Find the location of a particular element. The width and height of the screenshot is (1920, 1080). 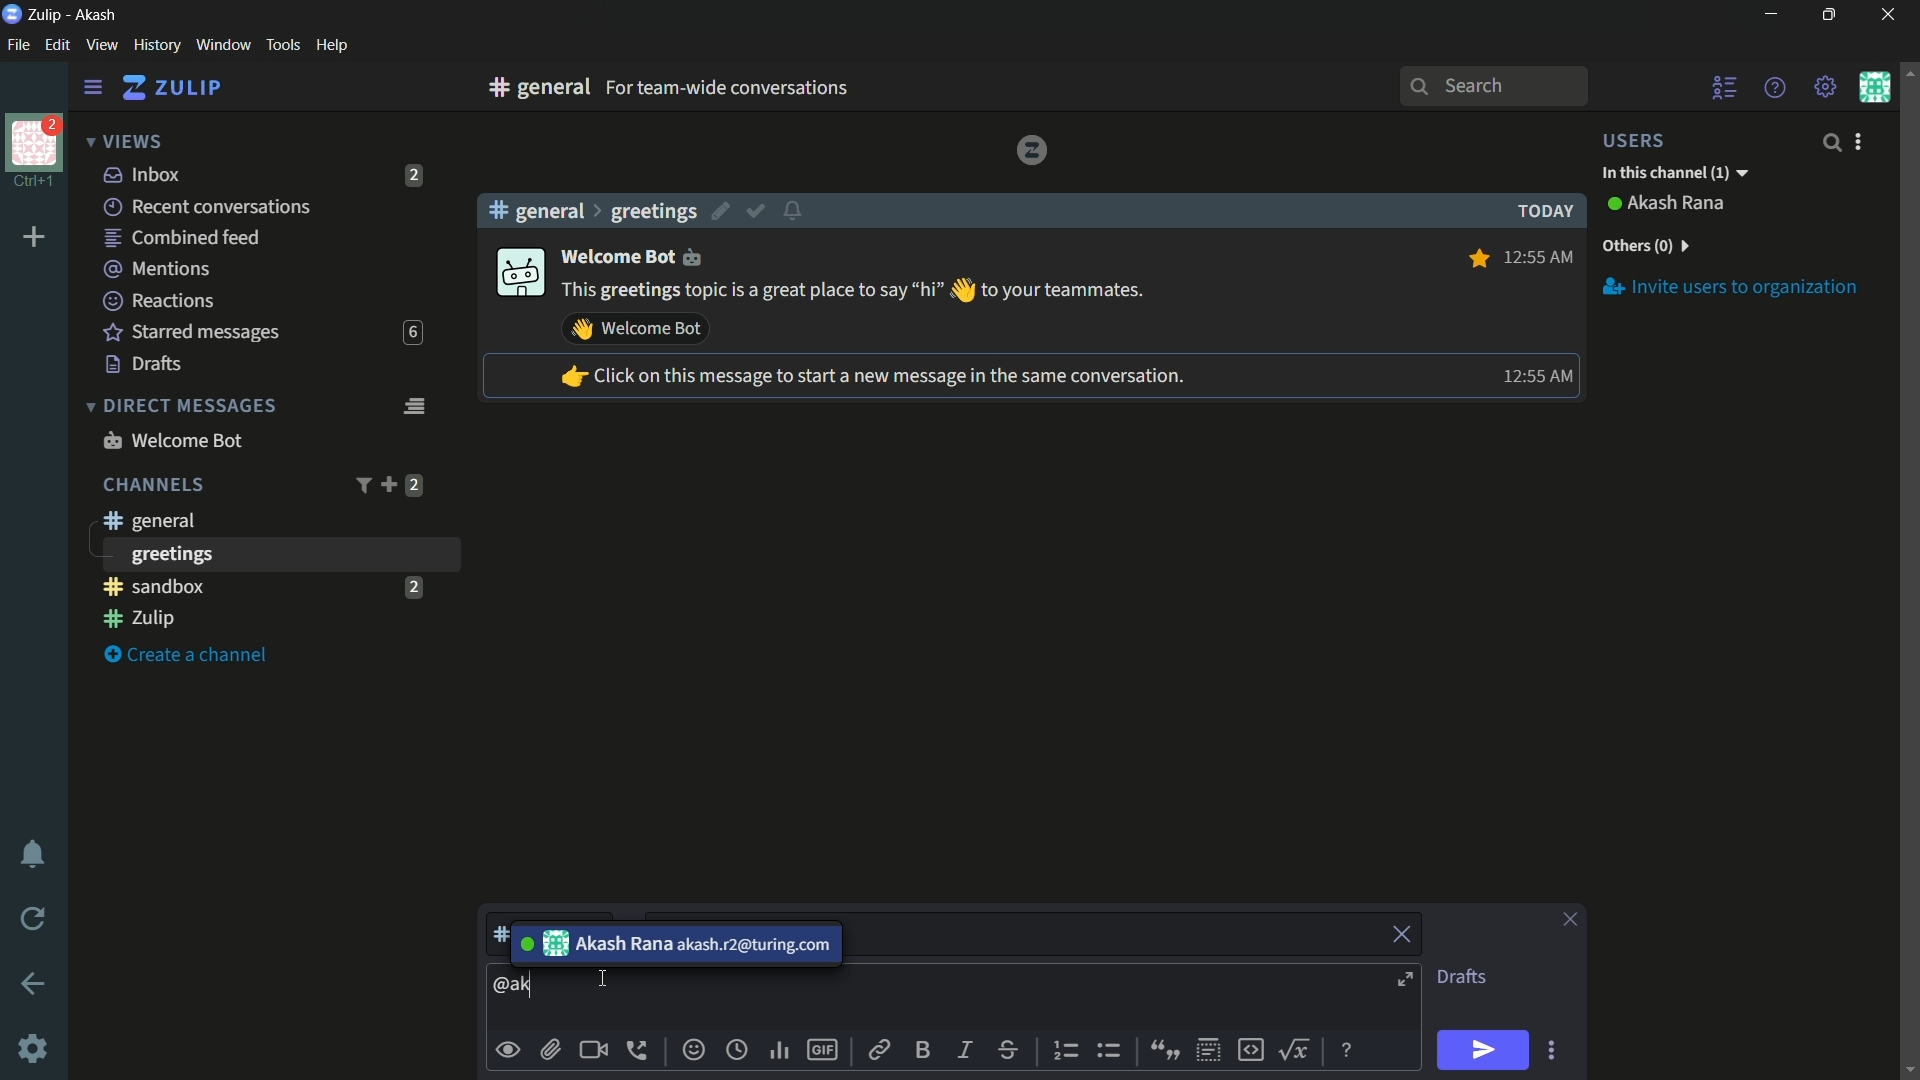

Send wave emoji to welcome bot is located at coordinates (636, 329).